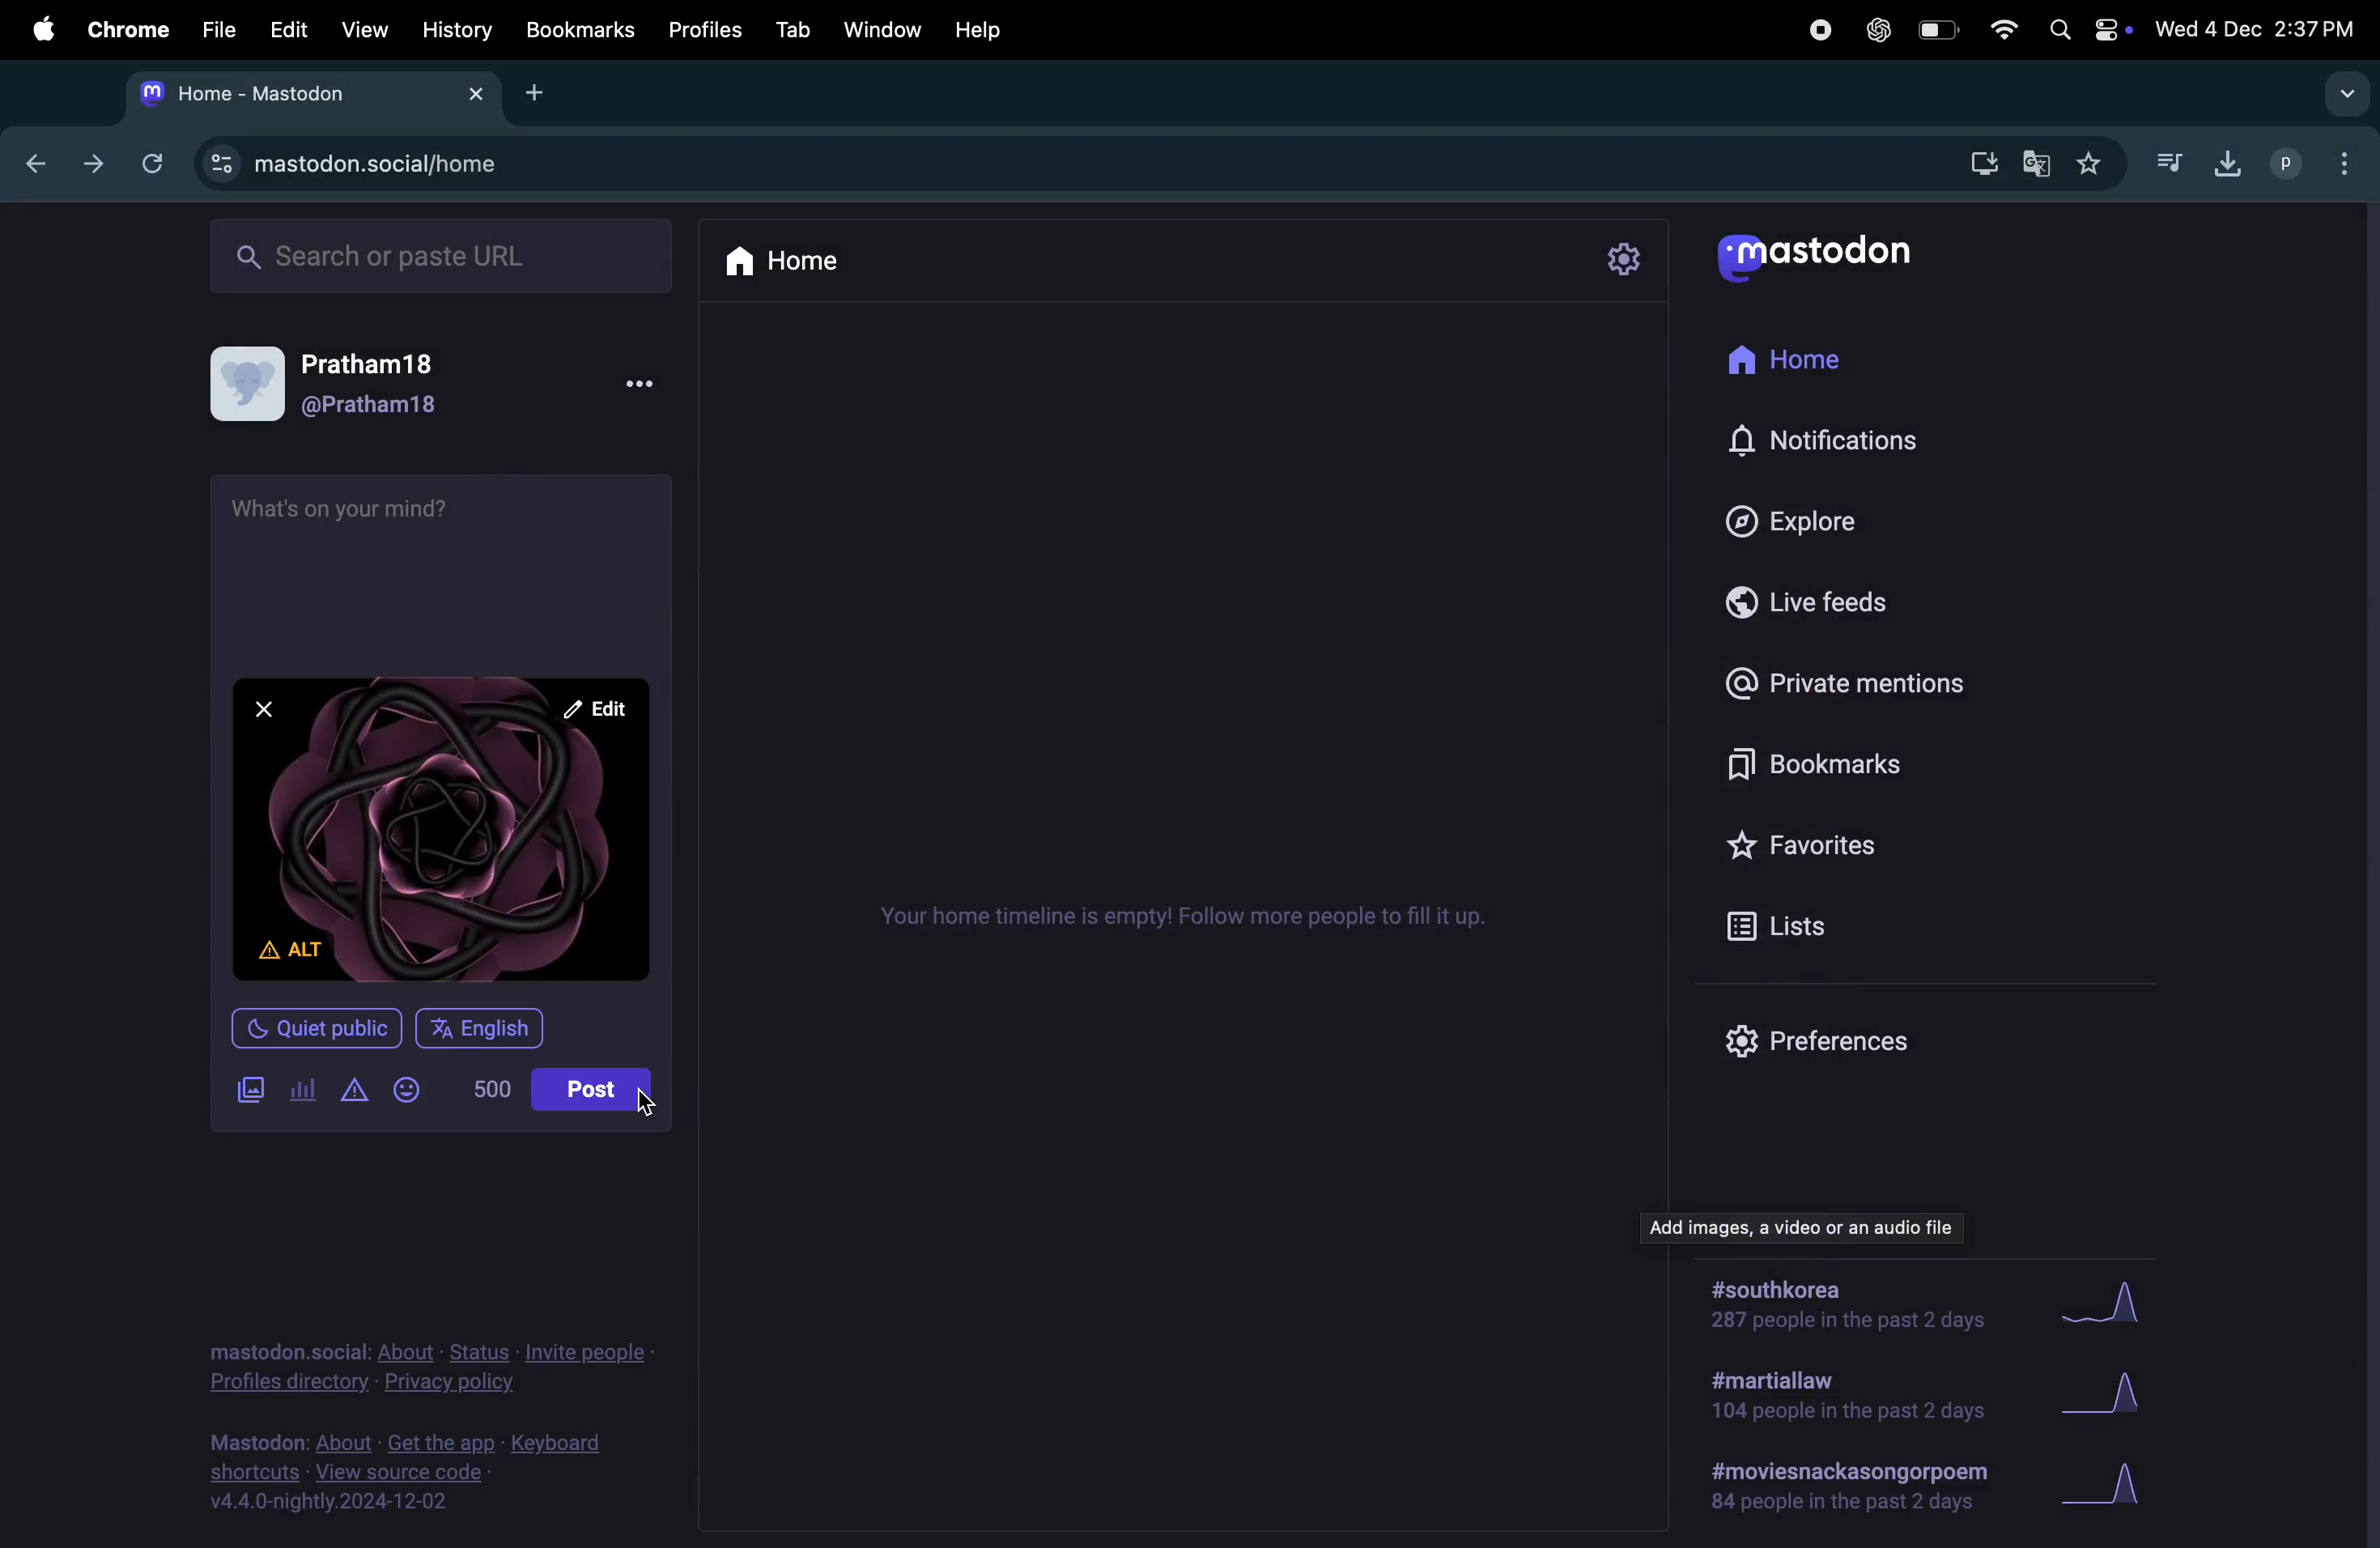 Image resolution: width=2380 pixels, height=1548 pixels. Describe the element at coordinates (417, 1471) in the screenshot. I see `view source code` at that location.